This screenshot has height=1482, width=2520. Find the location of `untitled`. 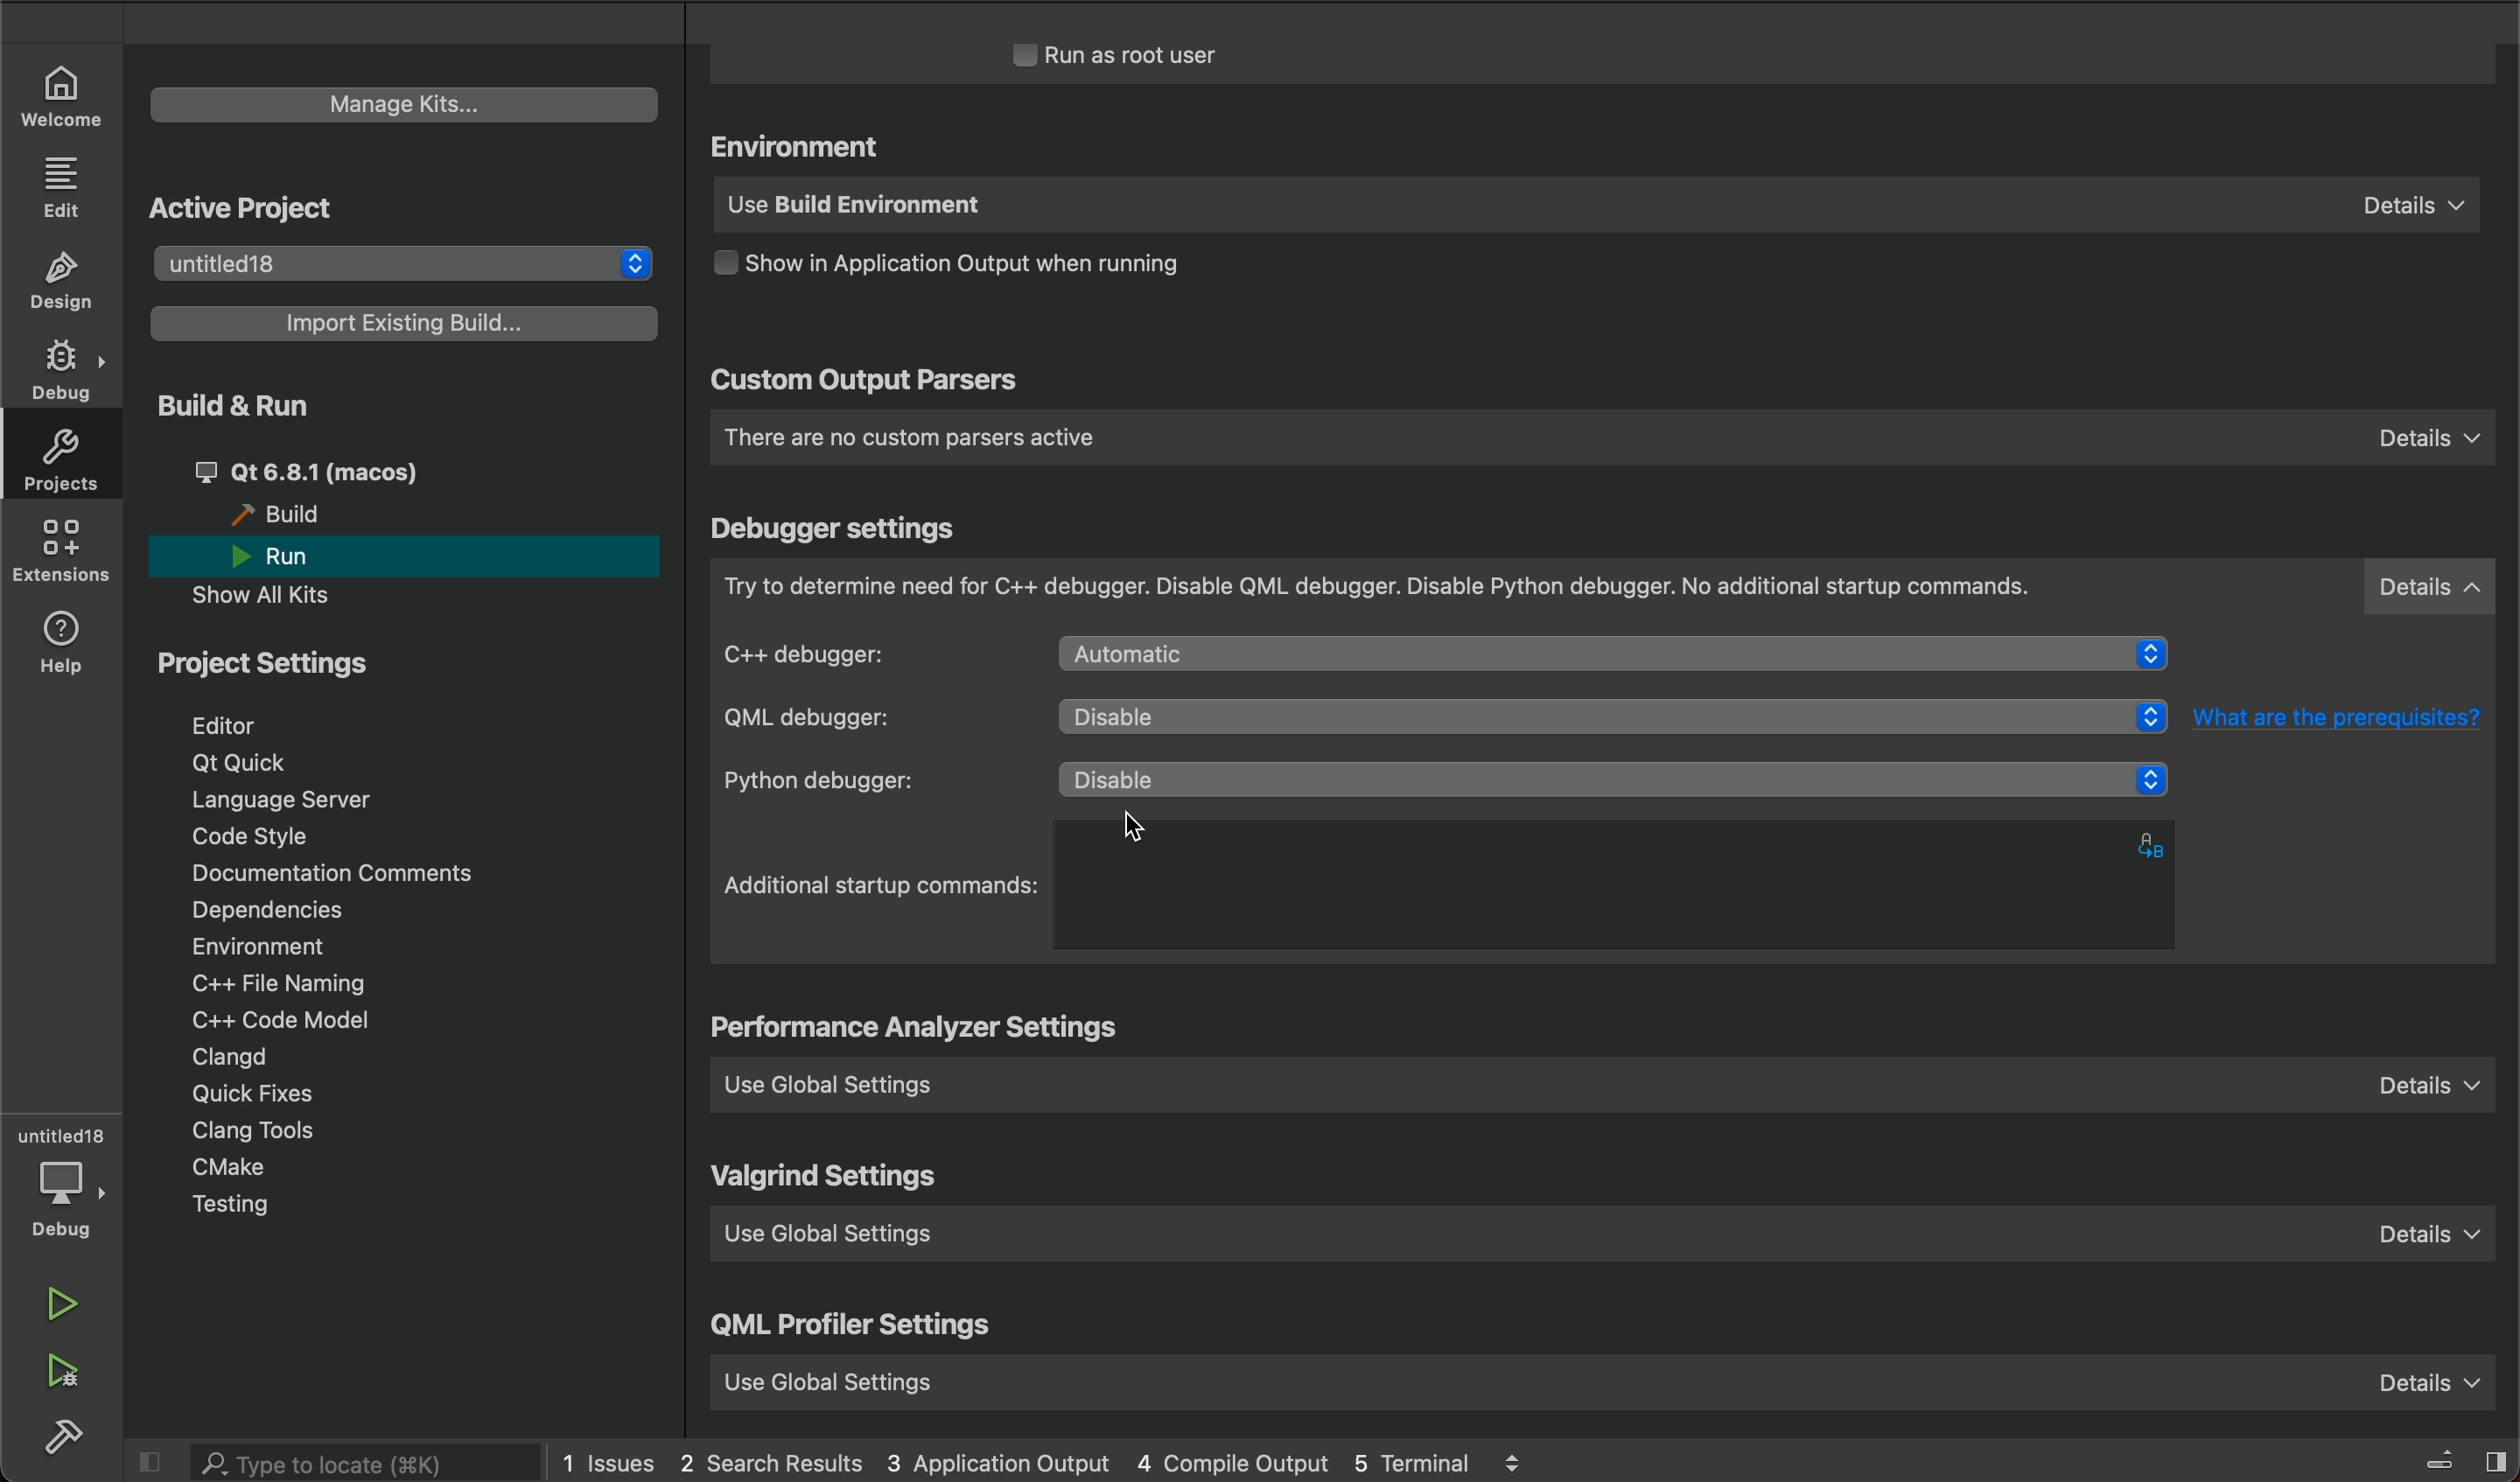

untitled is located at coordinates (62, 1137).